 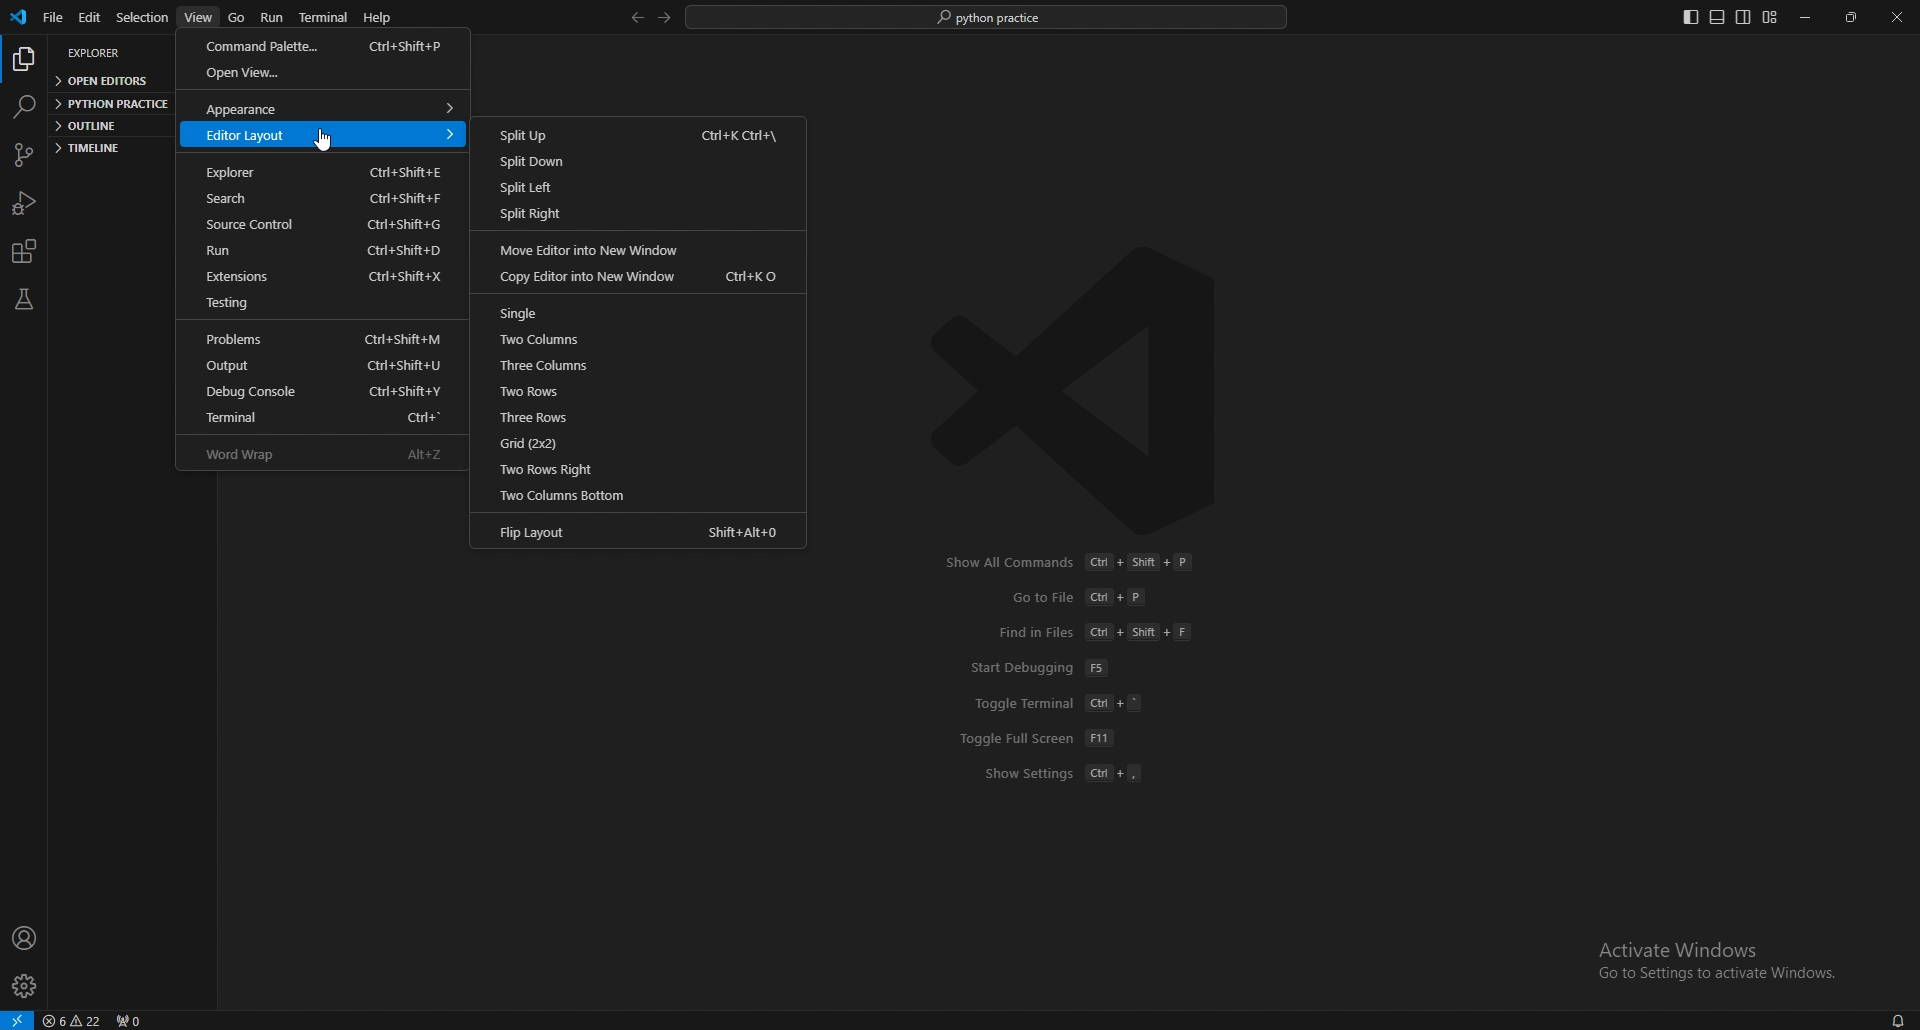 I want to click on toggle secondary sidebar, so click(x=1743, y=18).